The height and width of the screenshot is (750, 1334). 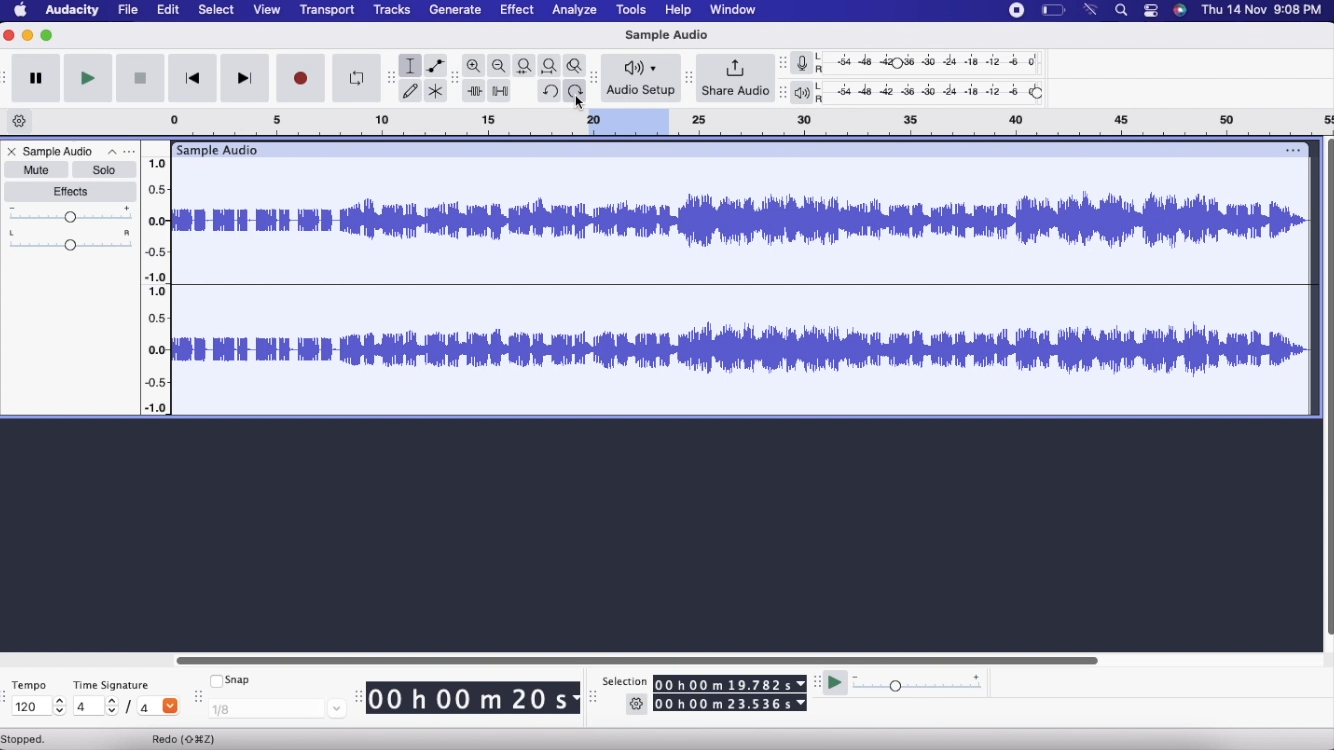 What do you see at coordinates (1055, 10) in the screenshot?
I see `power` at bounding box center [1055, 10].